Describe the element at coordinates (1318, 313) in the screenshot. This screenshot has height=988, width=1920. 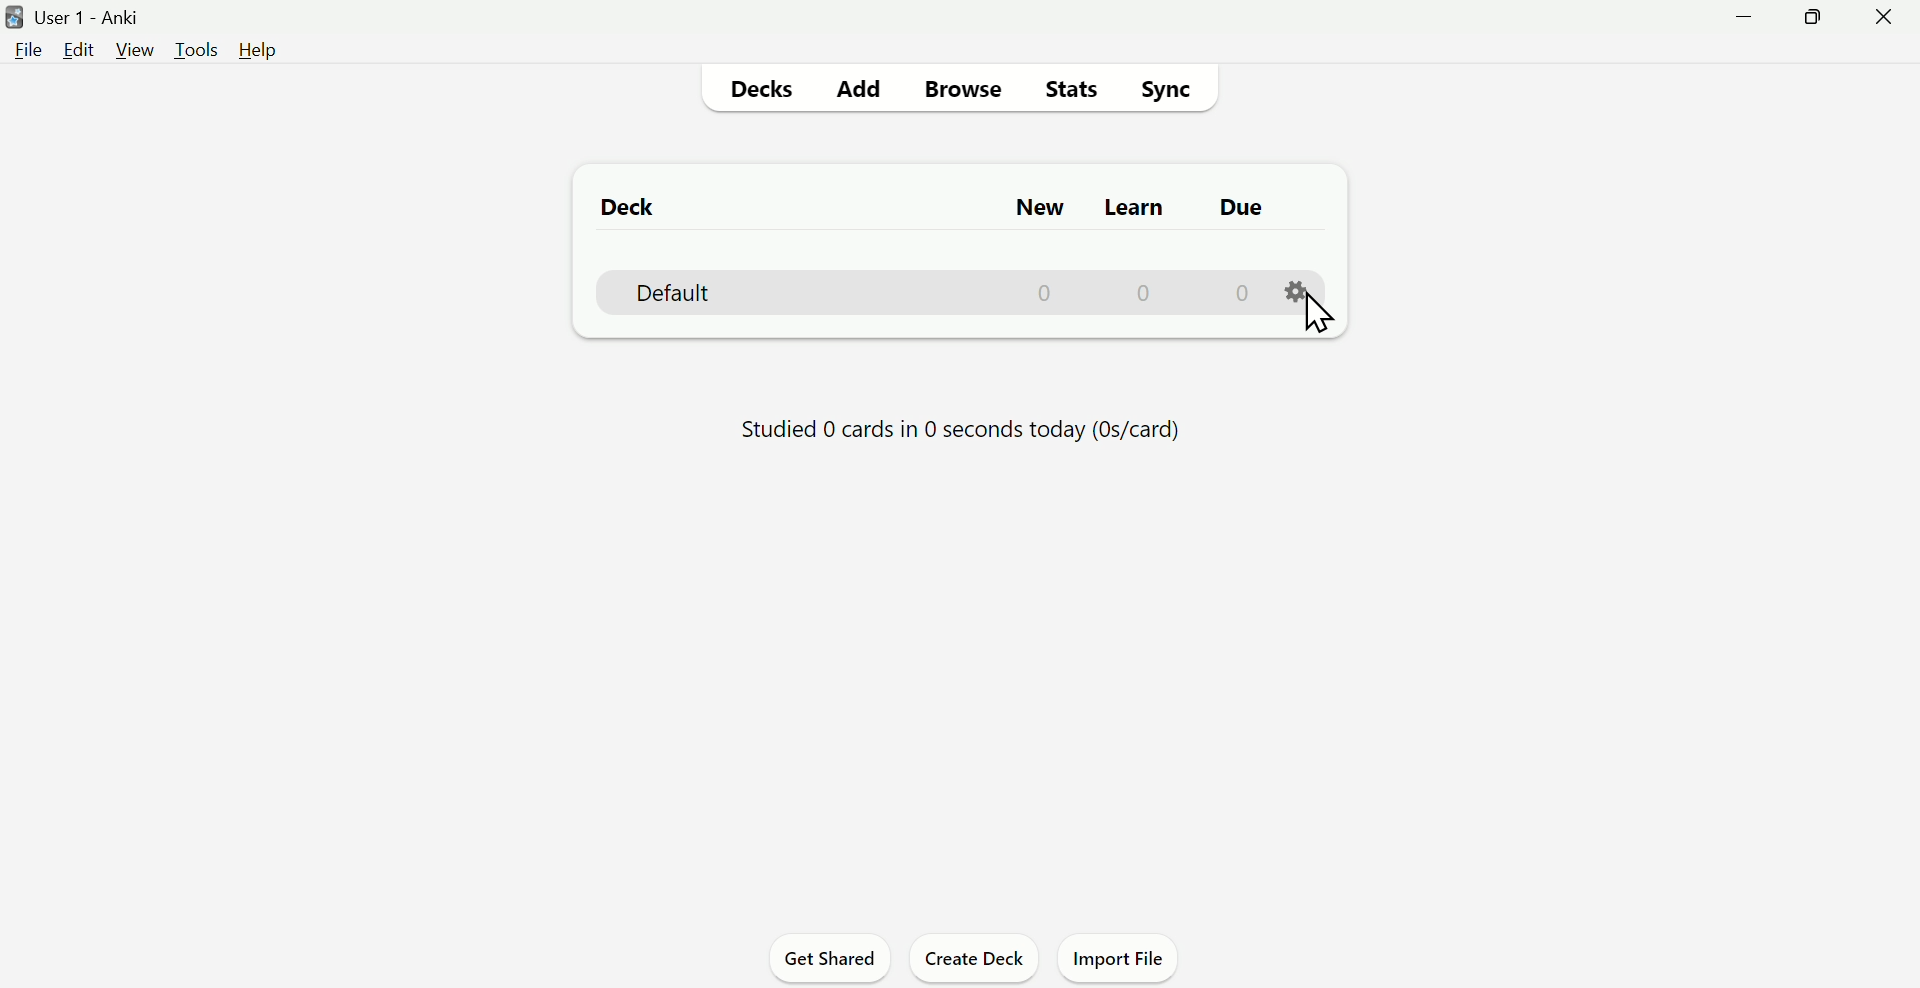
I see `Cursor` at that location.